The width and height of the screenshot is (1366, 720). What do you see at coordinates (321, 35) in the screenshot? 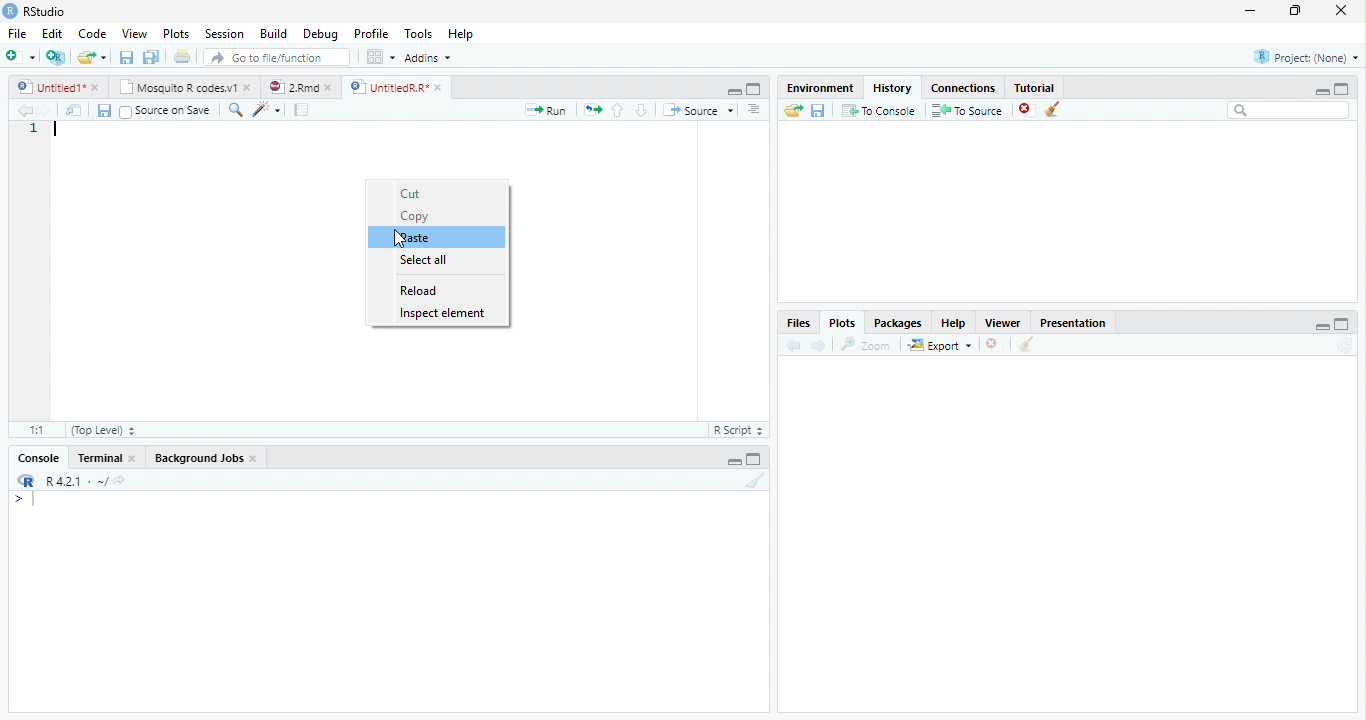
I see `Debug` at bounding box center [321, 35].